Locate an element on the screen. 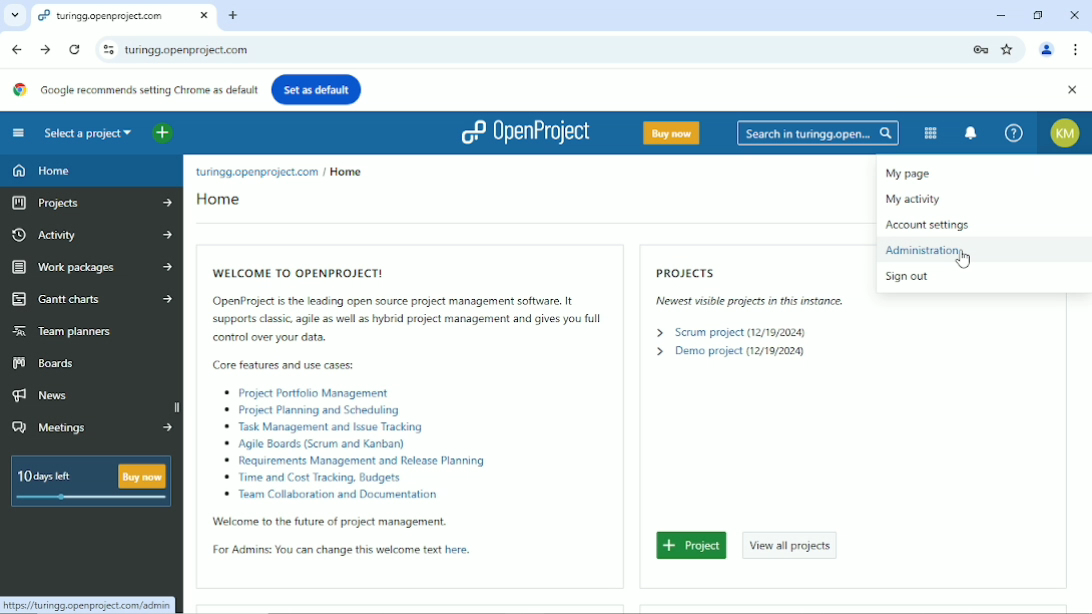  Task Management and Issue Tracking is located at coordinates (326, 427).